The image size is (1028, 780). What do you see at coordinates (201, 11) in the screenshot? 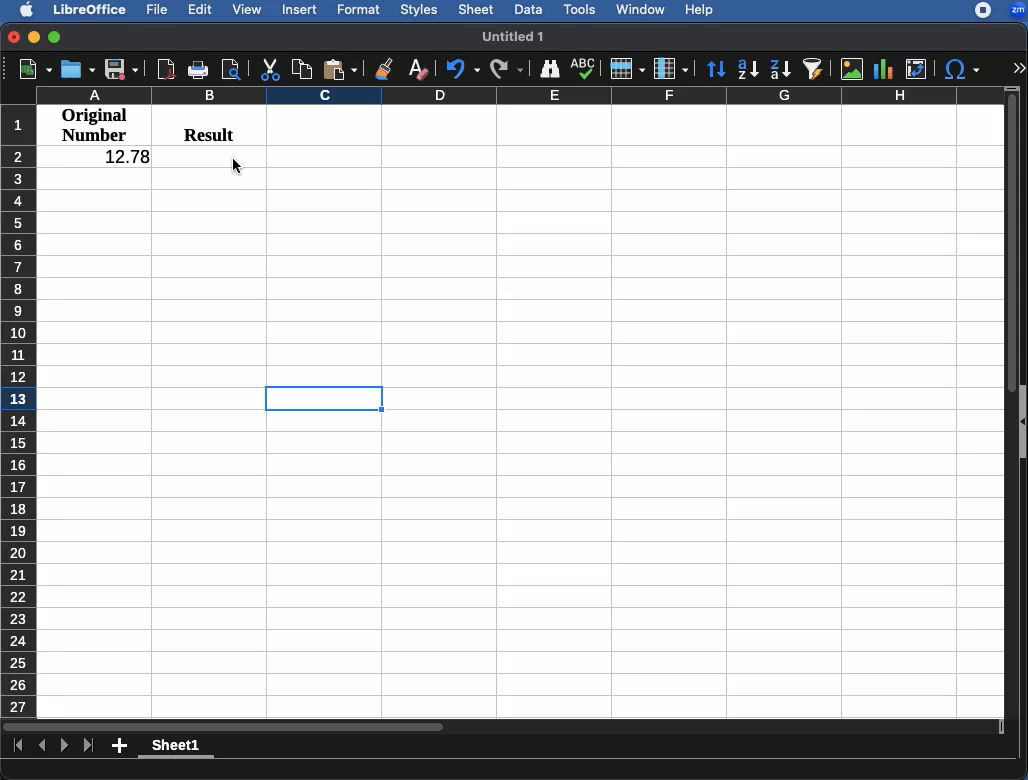
I see `Edit` at bounding box center [201, 11].